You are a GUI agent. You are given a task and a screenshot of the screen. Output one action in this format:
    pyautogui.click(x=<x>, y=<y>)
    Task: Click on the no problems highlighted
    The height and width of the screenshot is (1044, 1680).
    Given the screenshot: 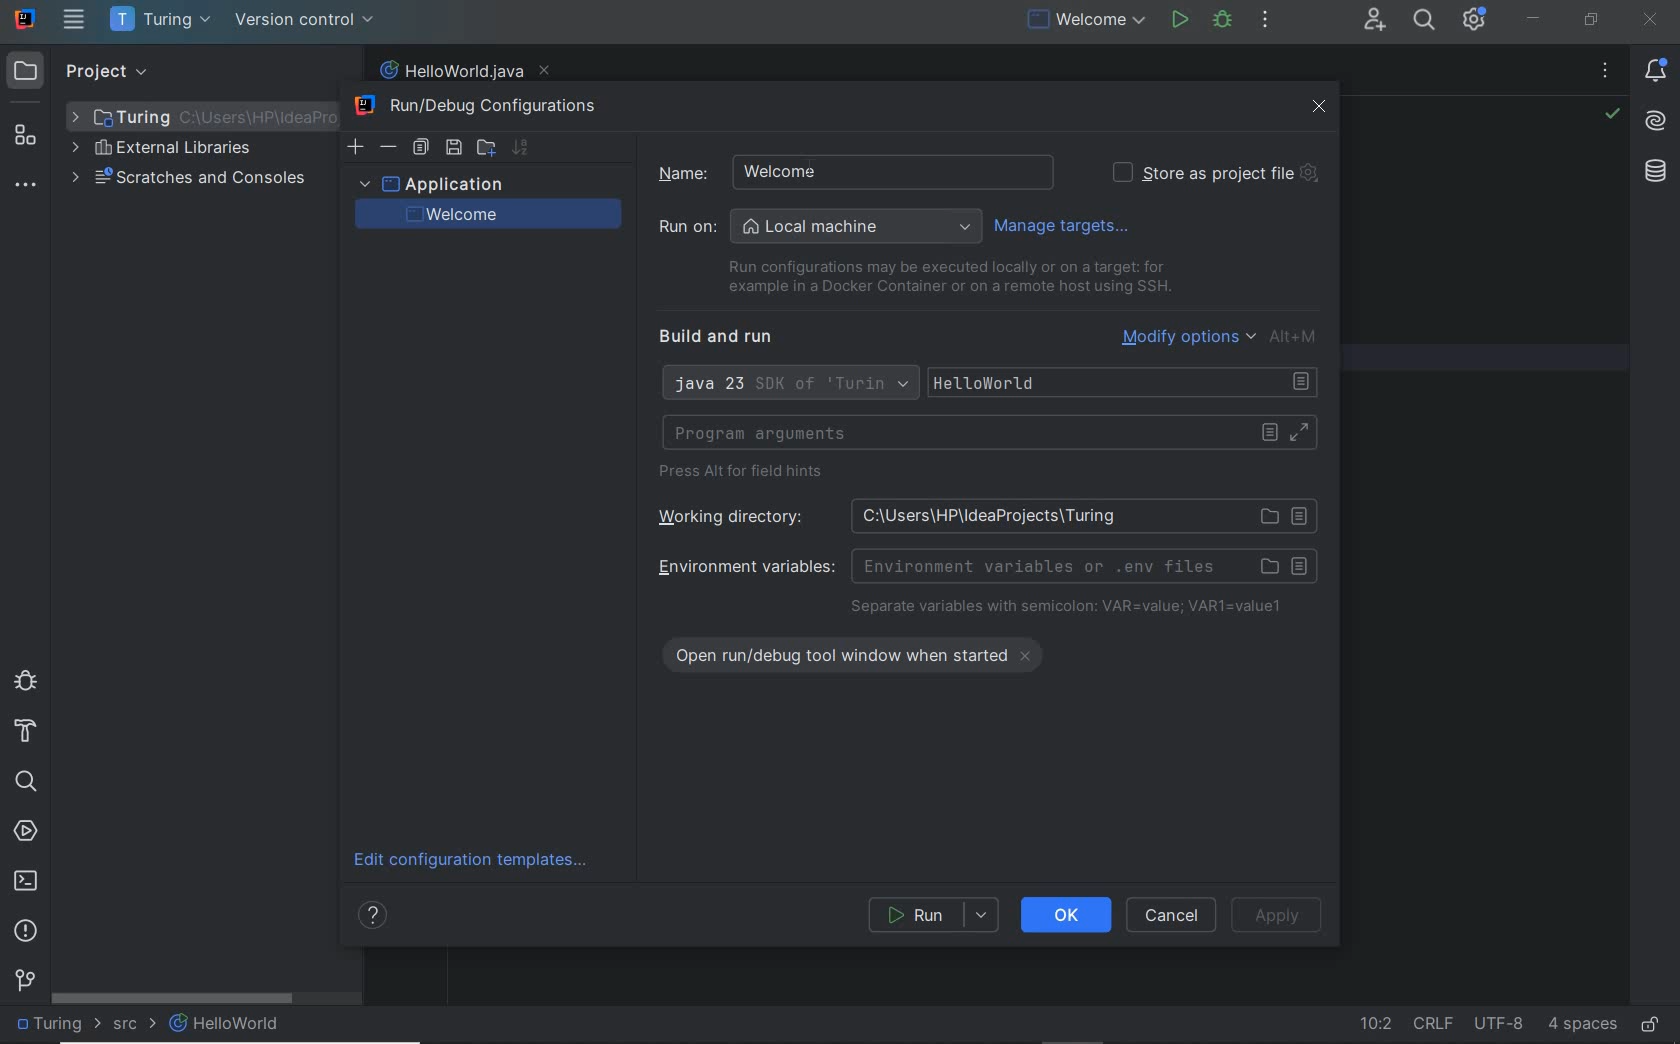 What is the action you would take?
    pyautogui.click(x=1612, y=114)
    